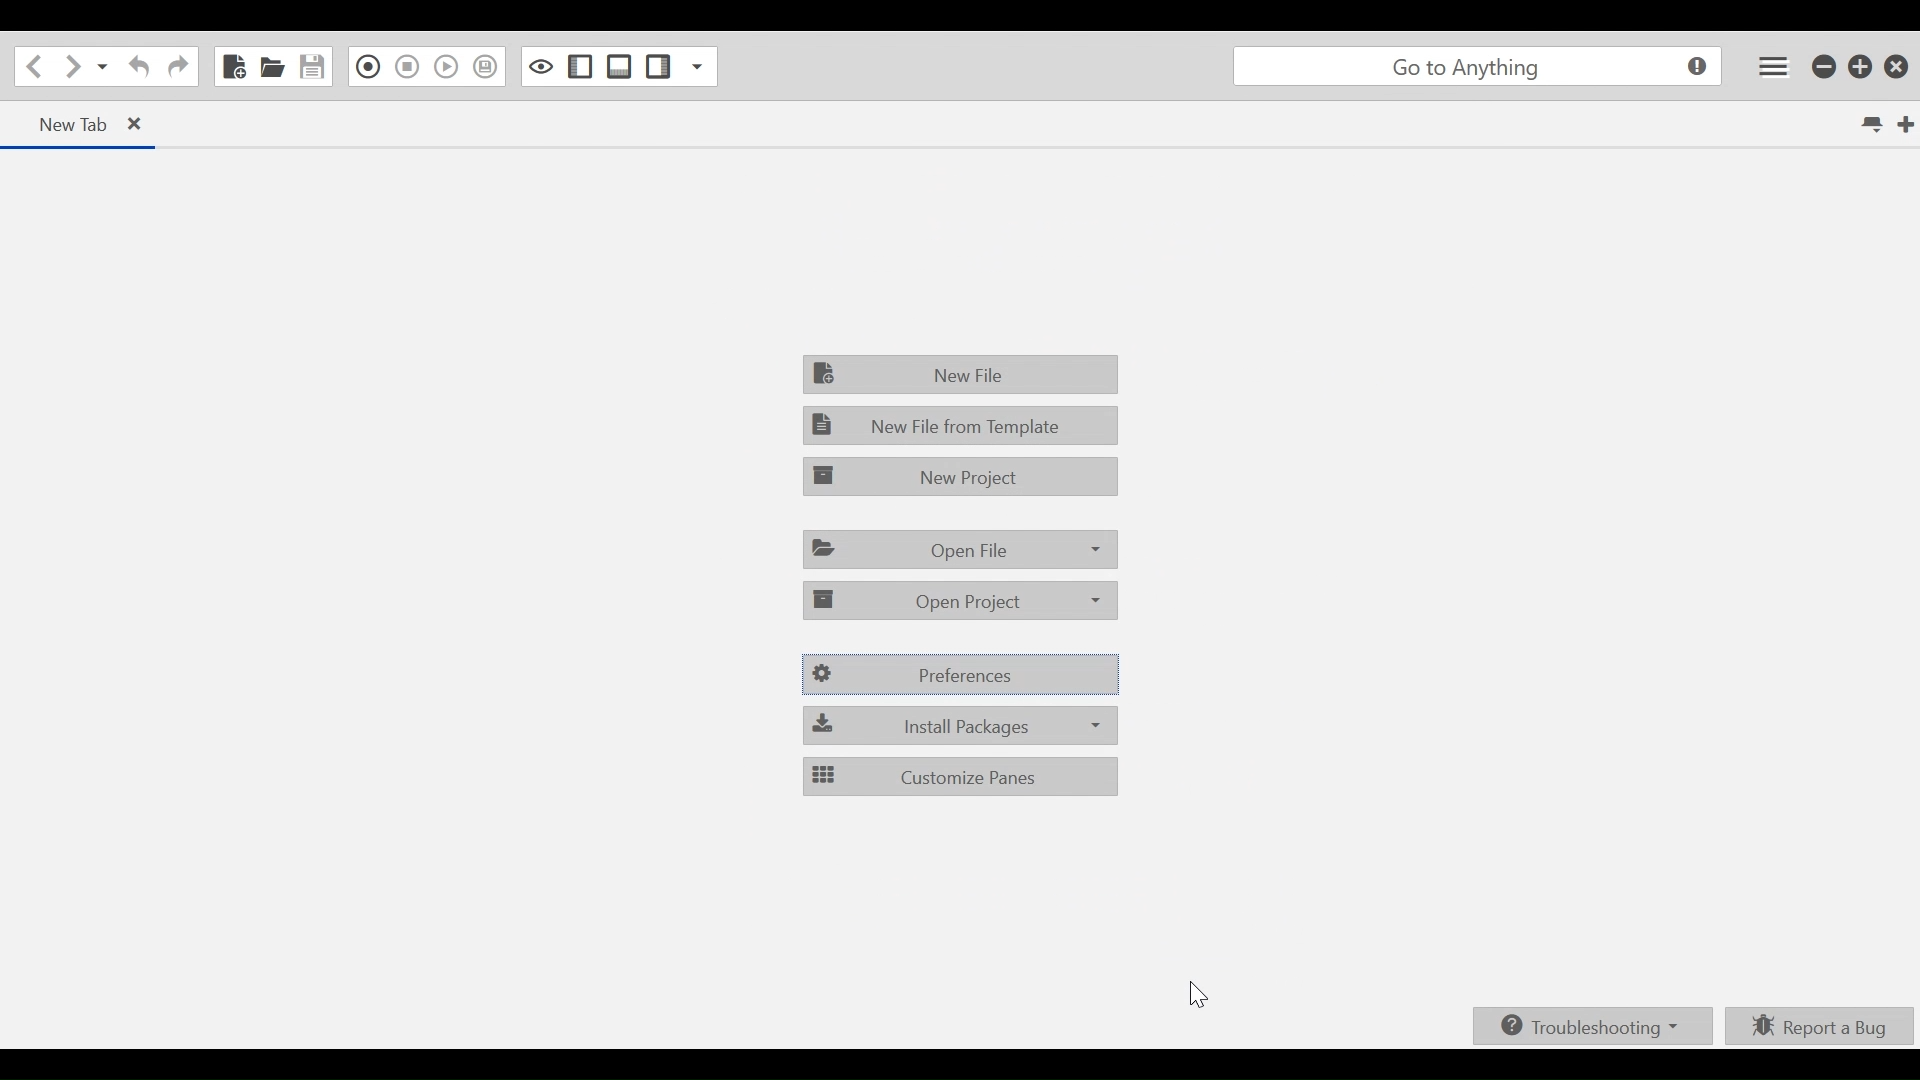 This screenshot has height=1080, width=1920. I want to click on Go forward one location, so click(71, 68).